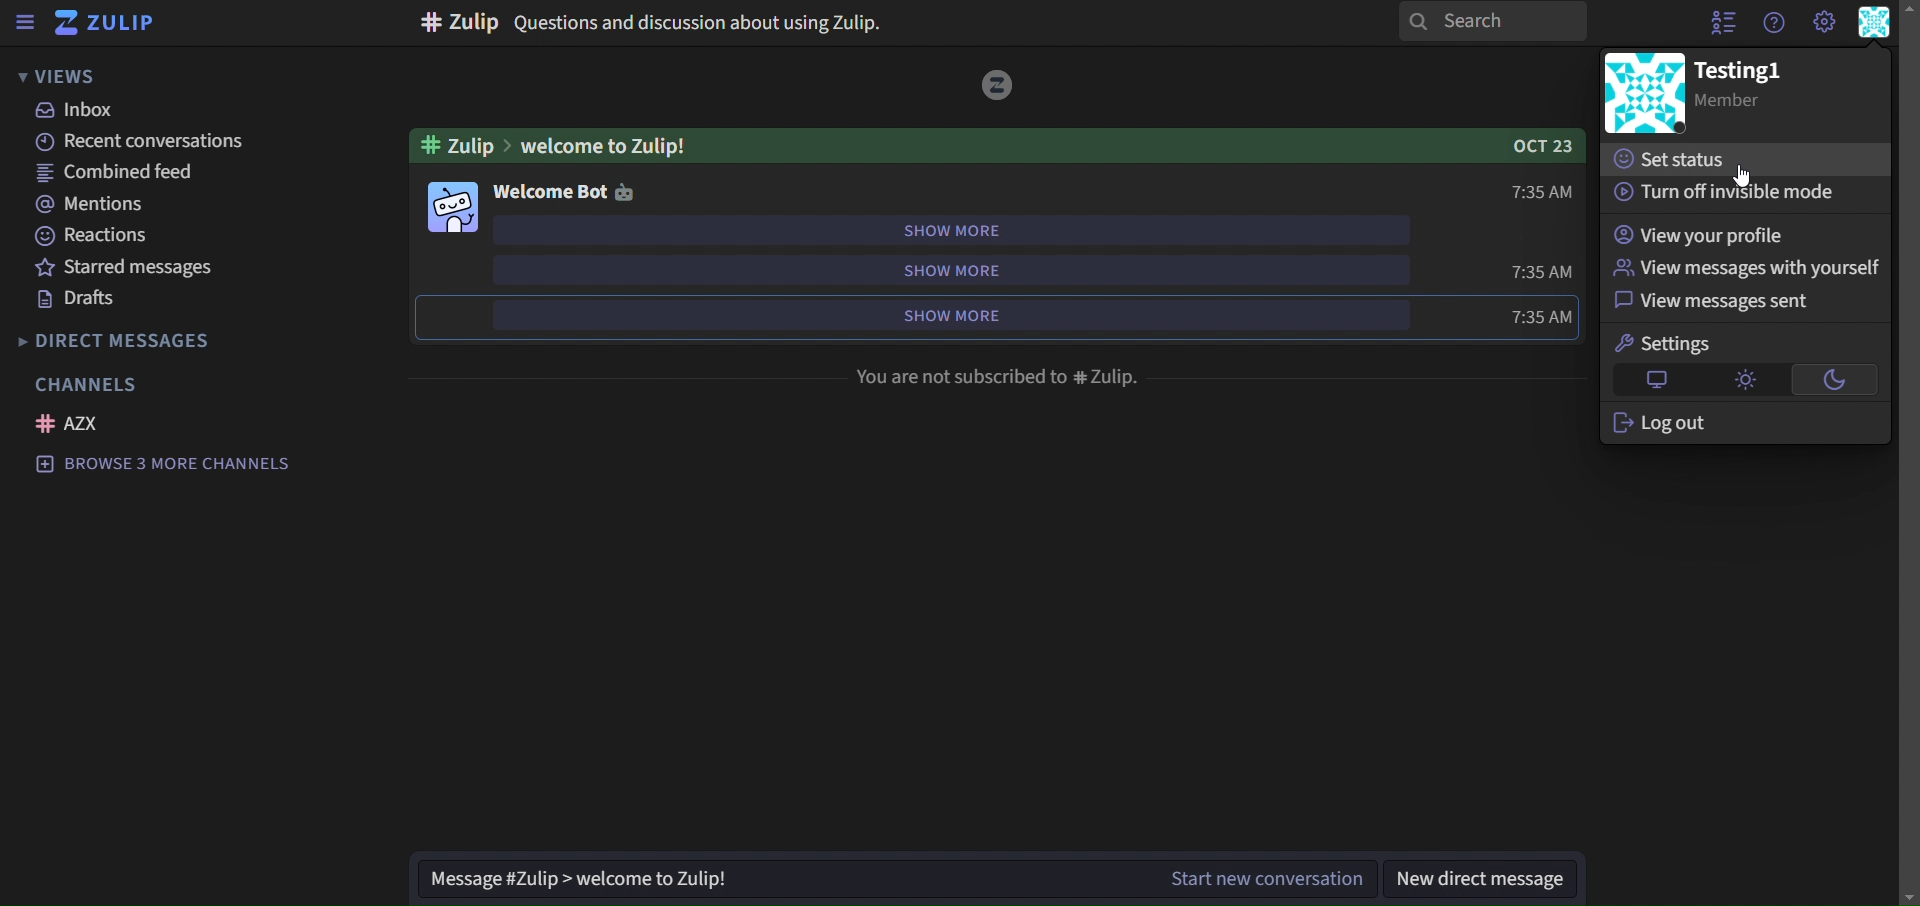 Image resolution: width=1920 pixels, height=906 pixels. Describe the element at coordinates (1667, 424) in the screenshot. I see `log out` at that location.